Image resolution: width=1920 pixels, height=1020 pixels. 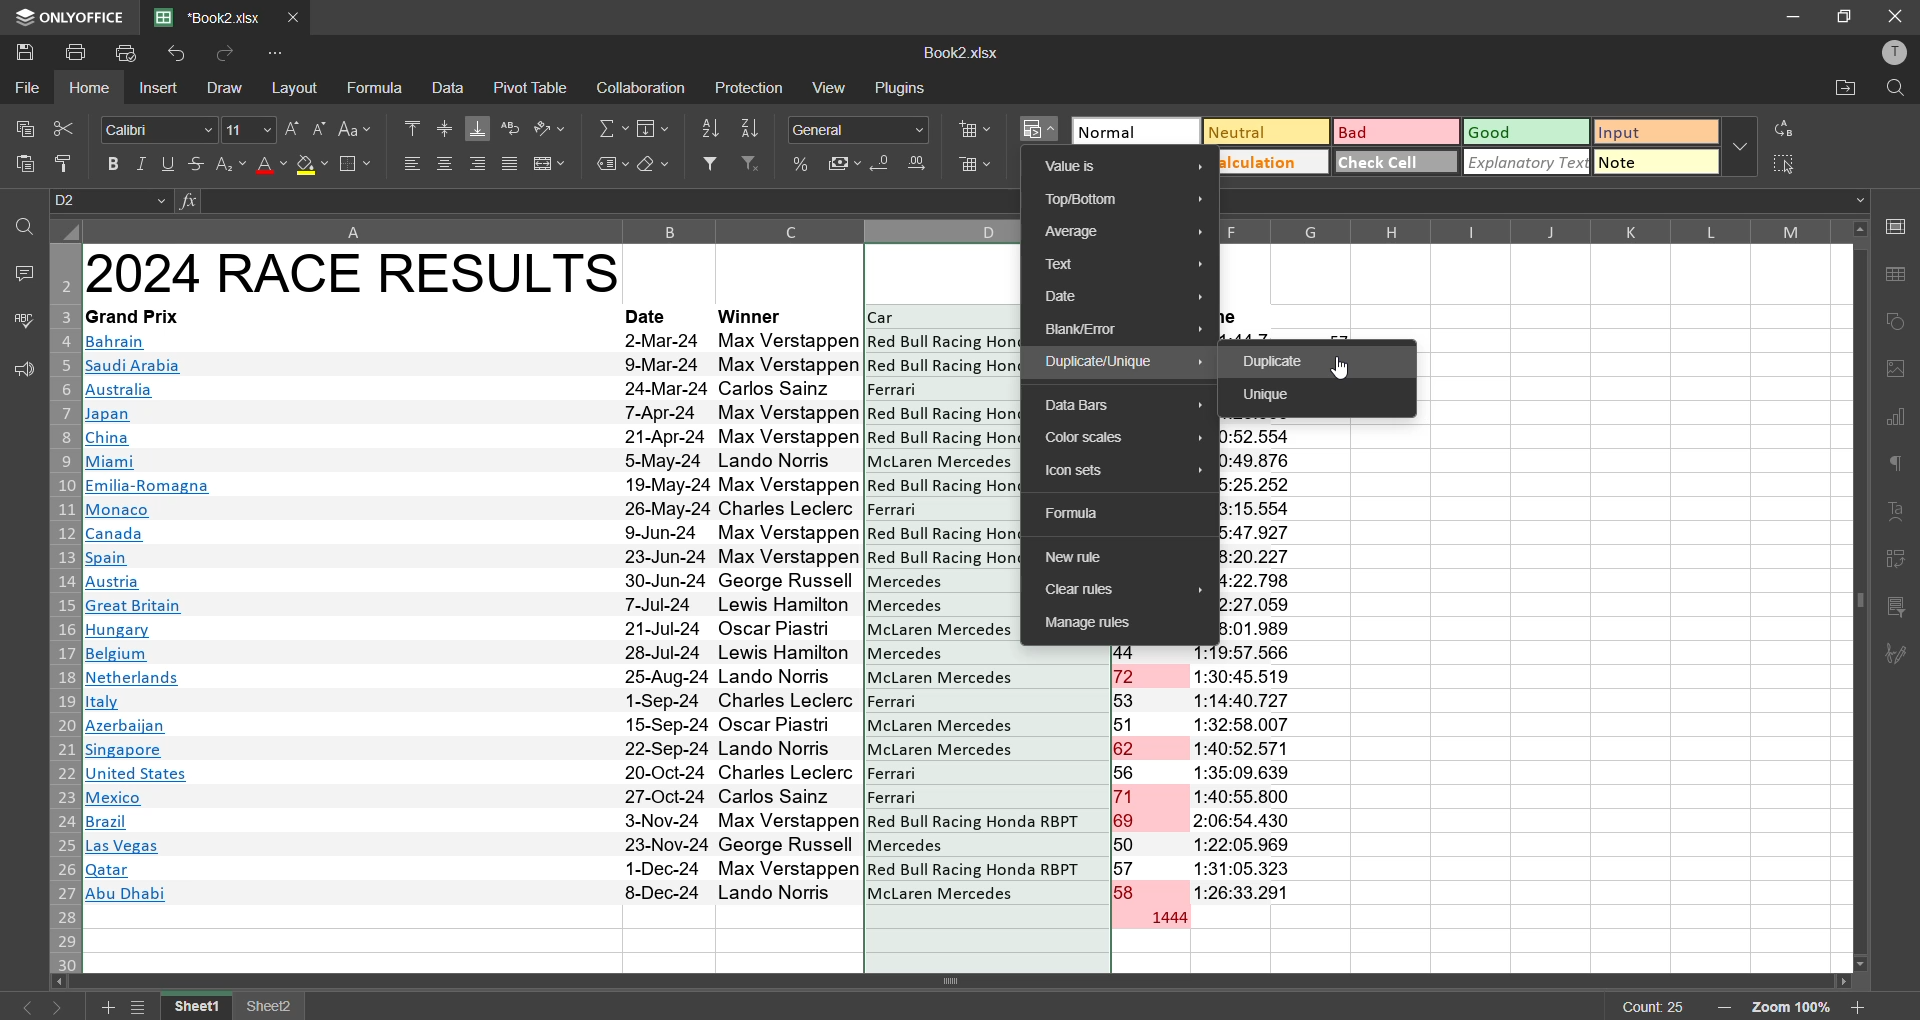 I want to click on undo, so click(x=181, y=55).